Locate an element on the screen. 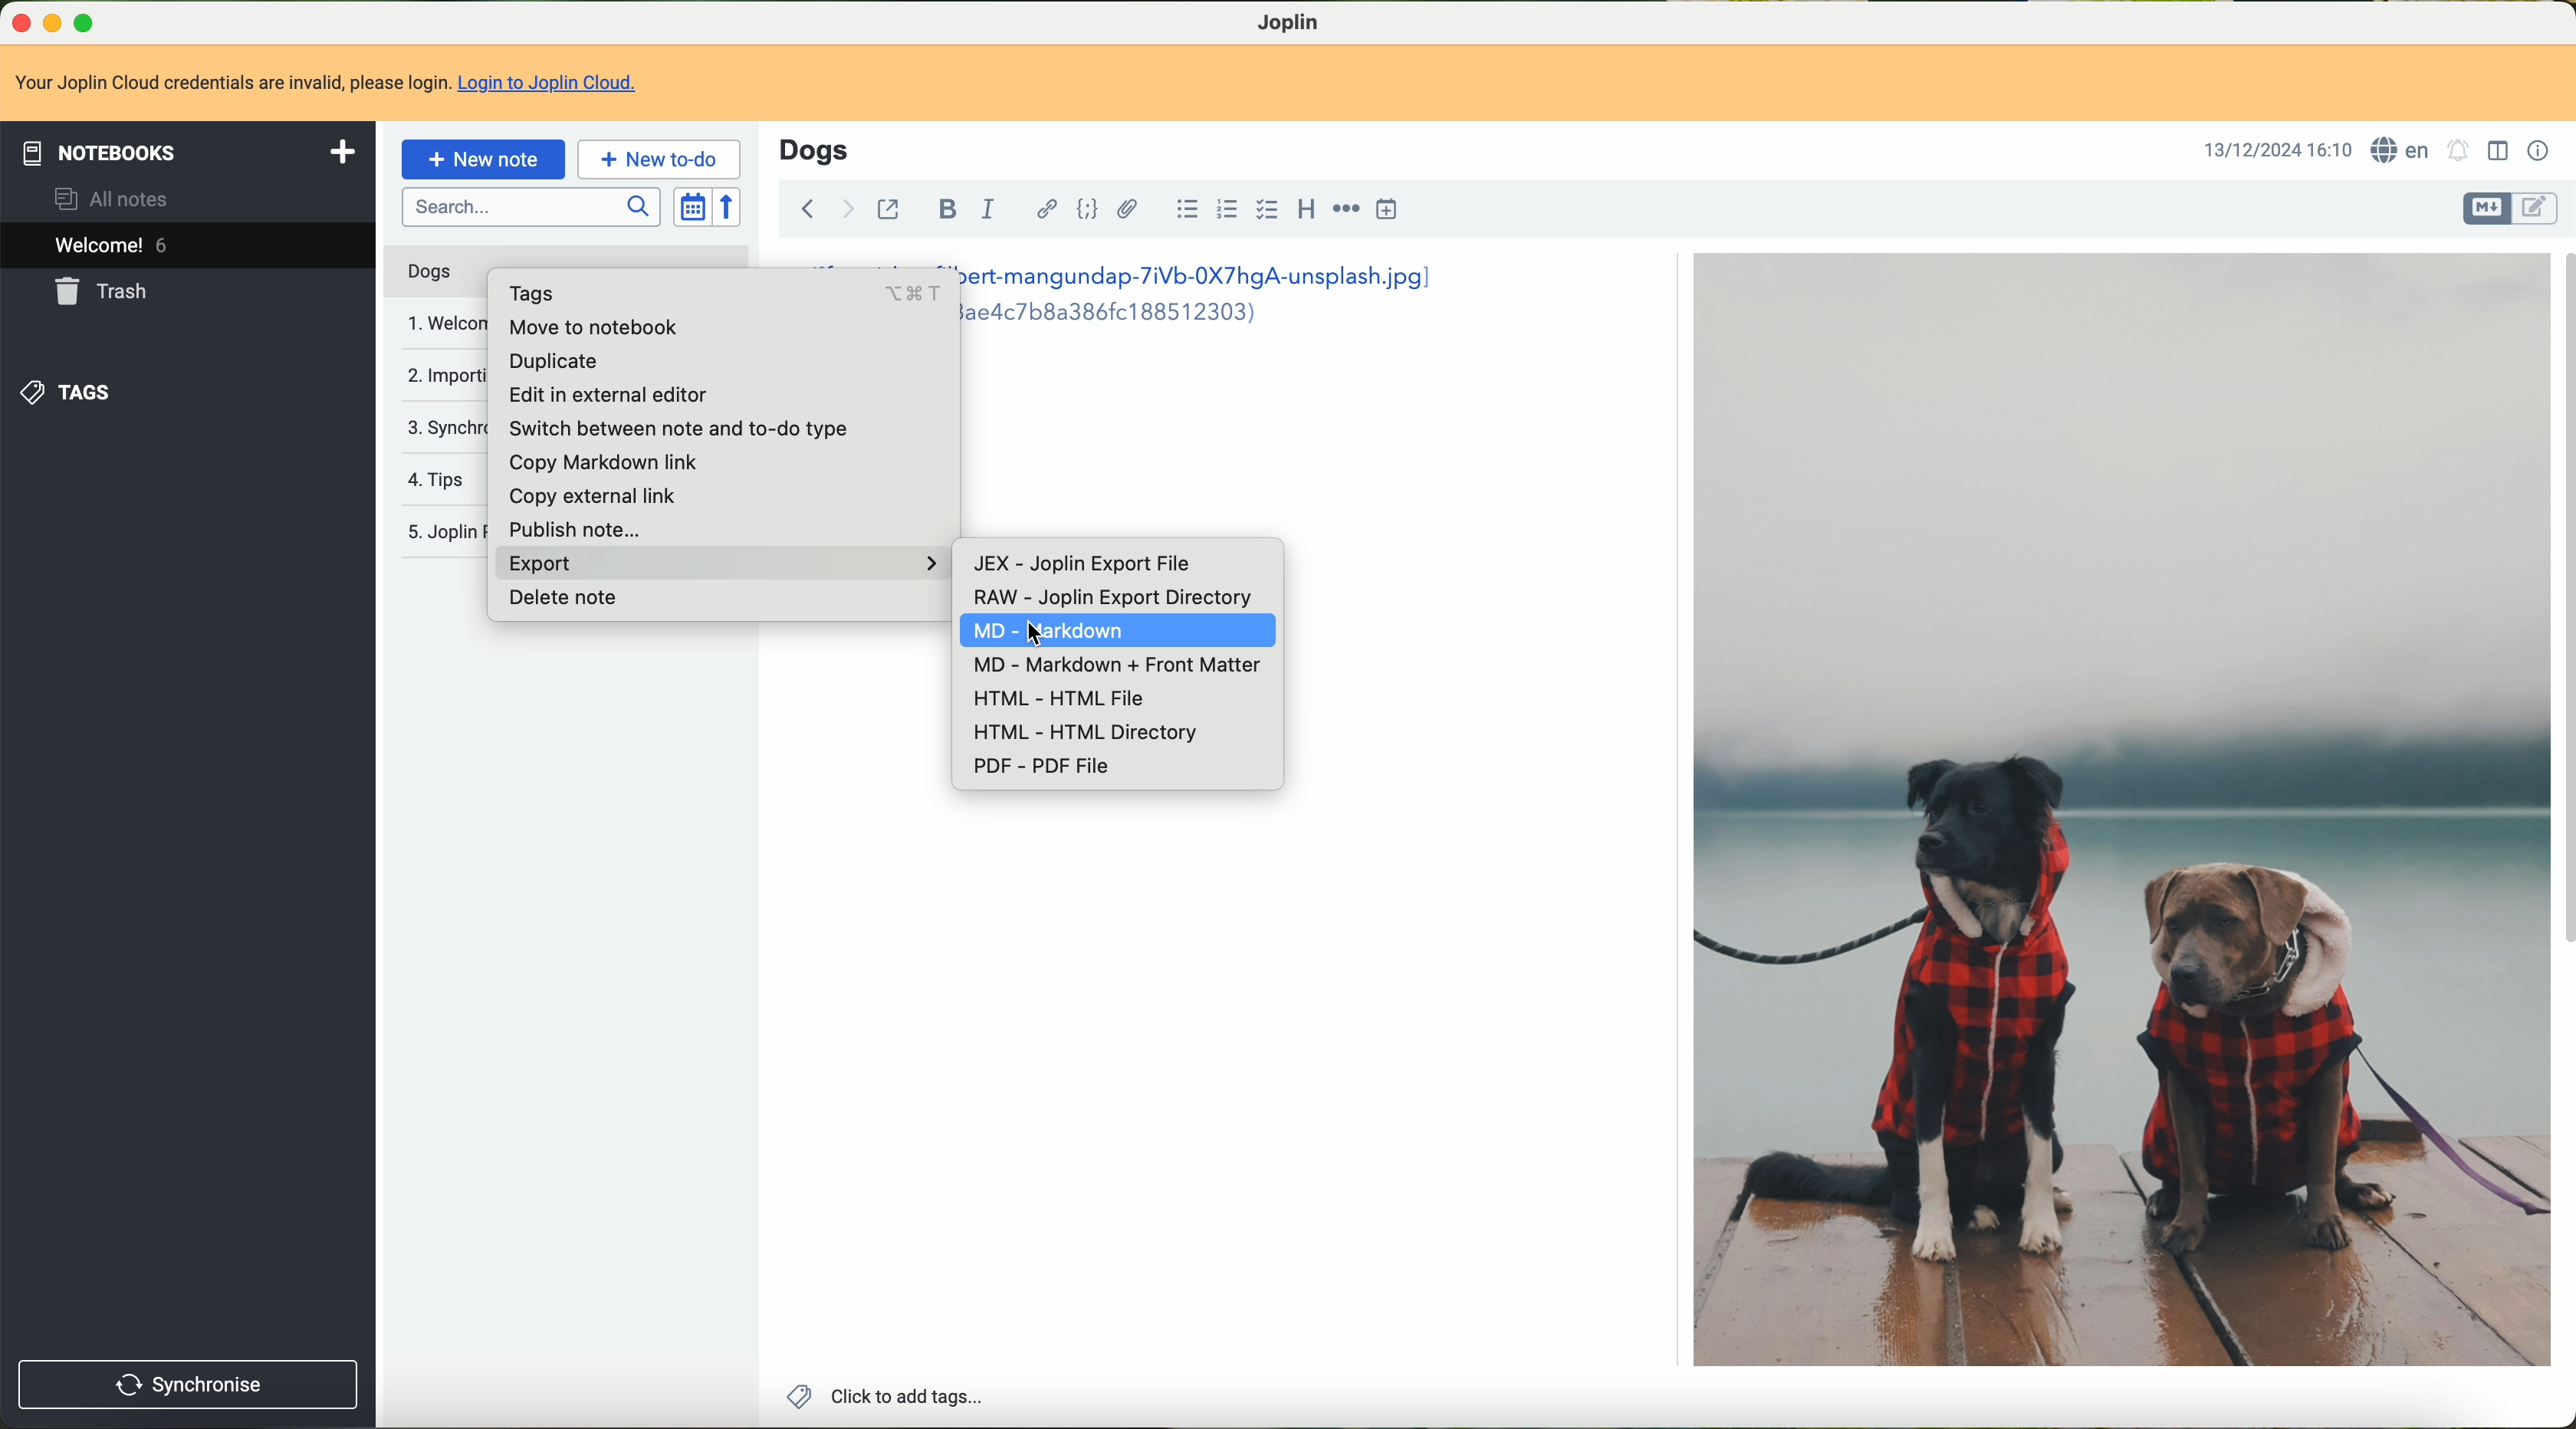  JEX - Joplin Export file is located at coordinates (1078, 565).